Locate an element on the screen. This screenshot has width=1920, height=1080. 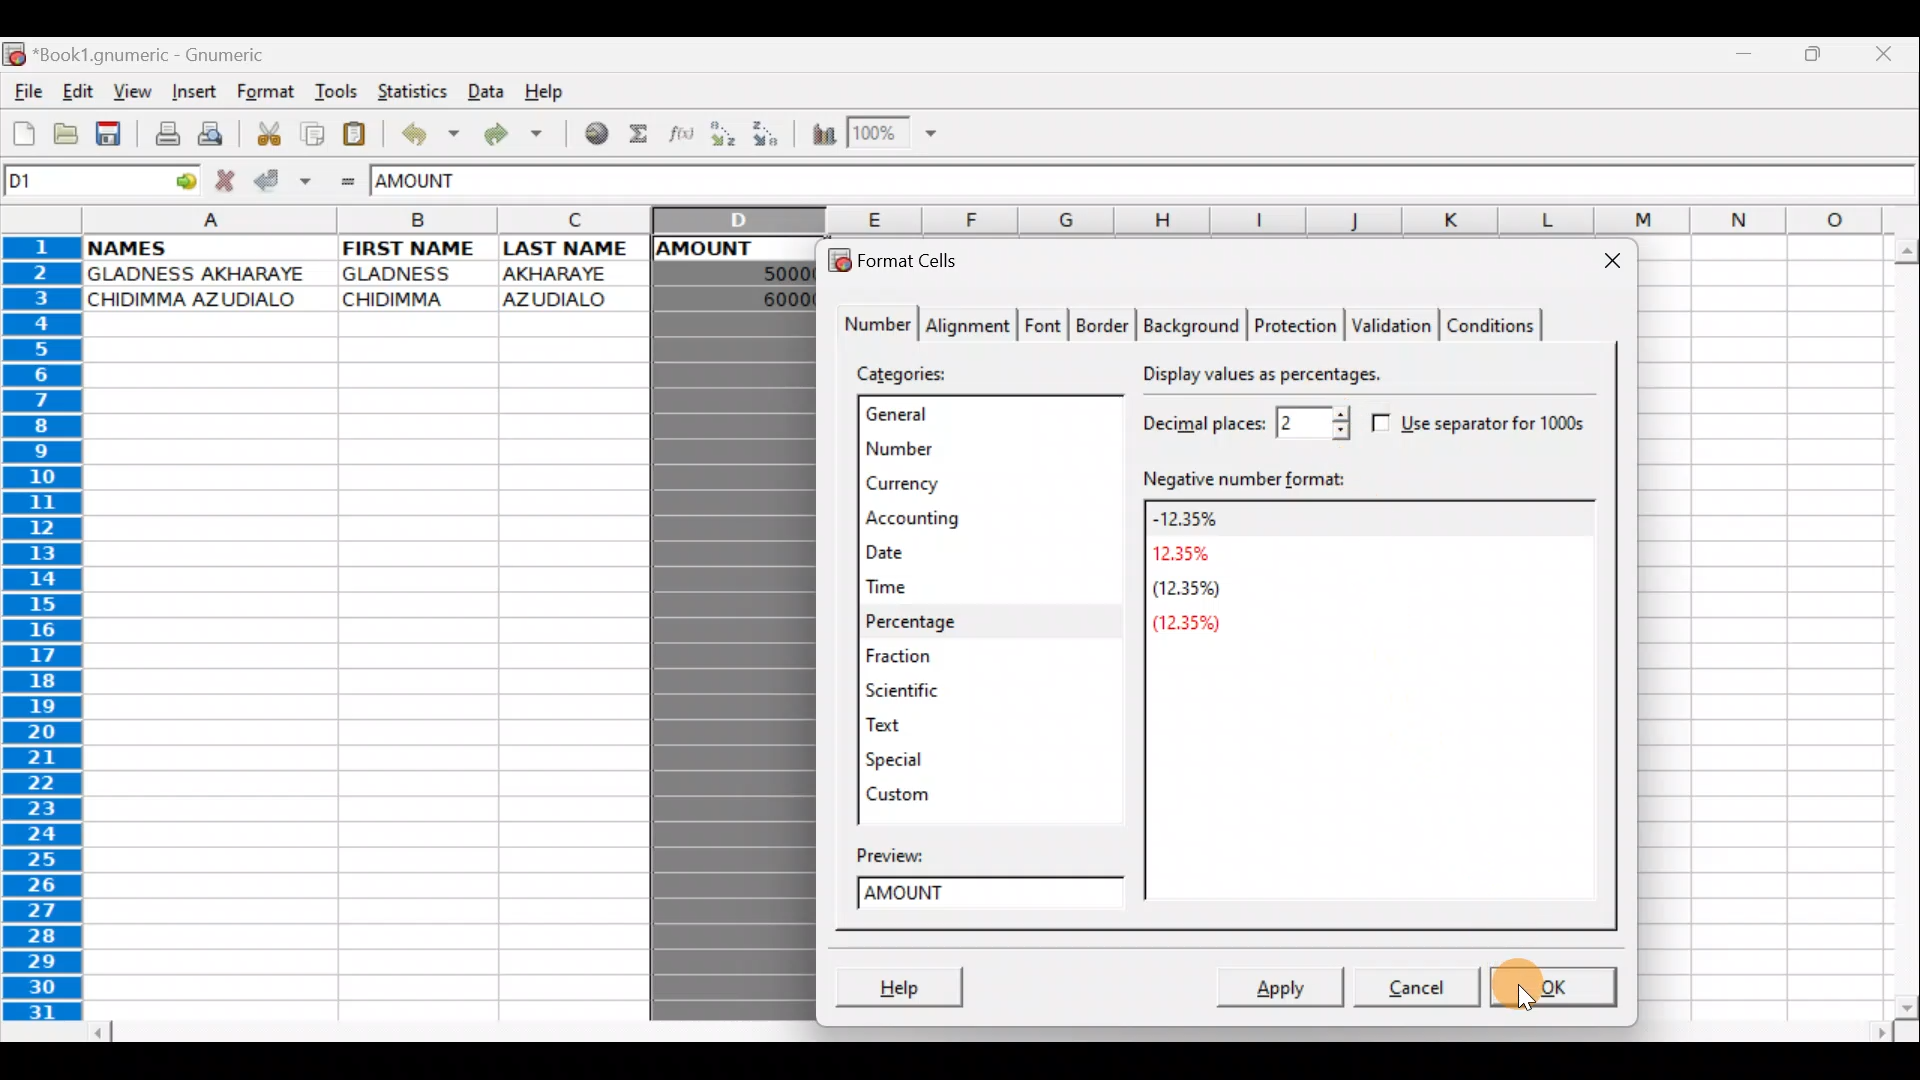
Print file is located at coordinates (160, 132).